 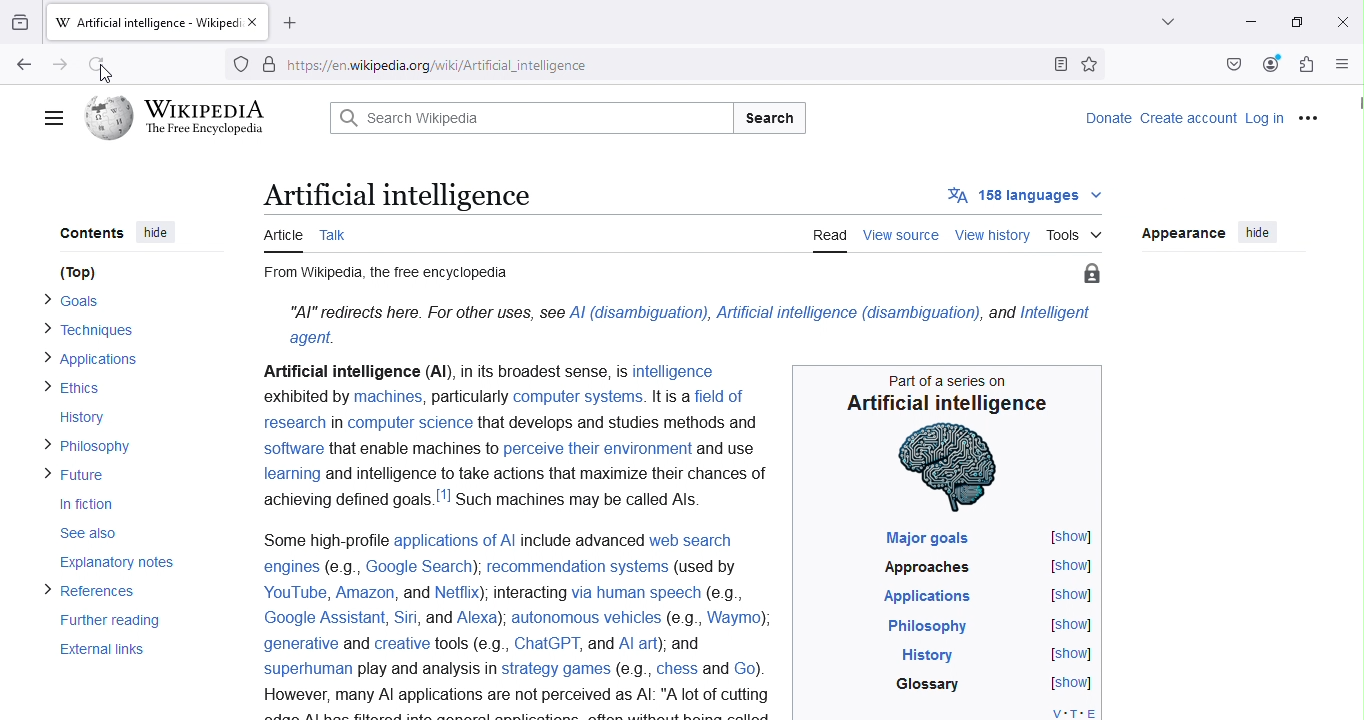 I want to click on Wikipedia logo, so click(x=110, y=119).